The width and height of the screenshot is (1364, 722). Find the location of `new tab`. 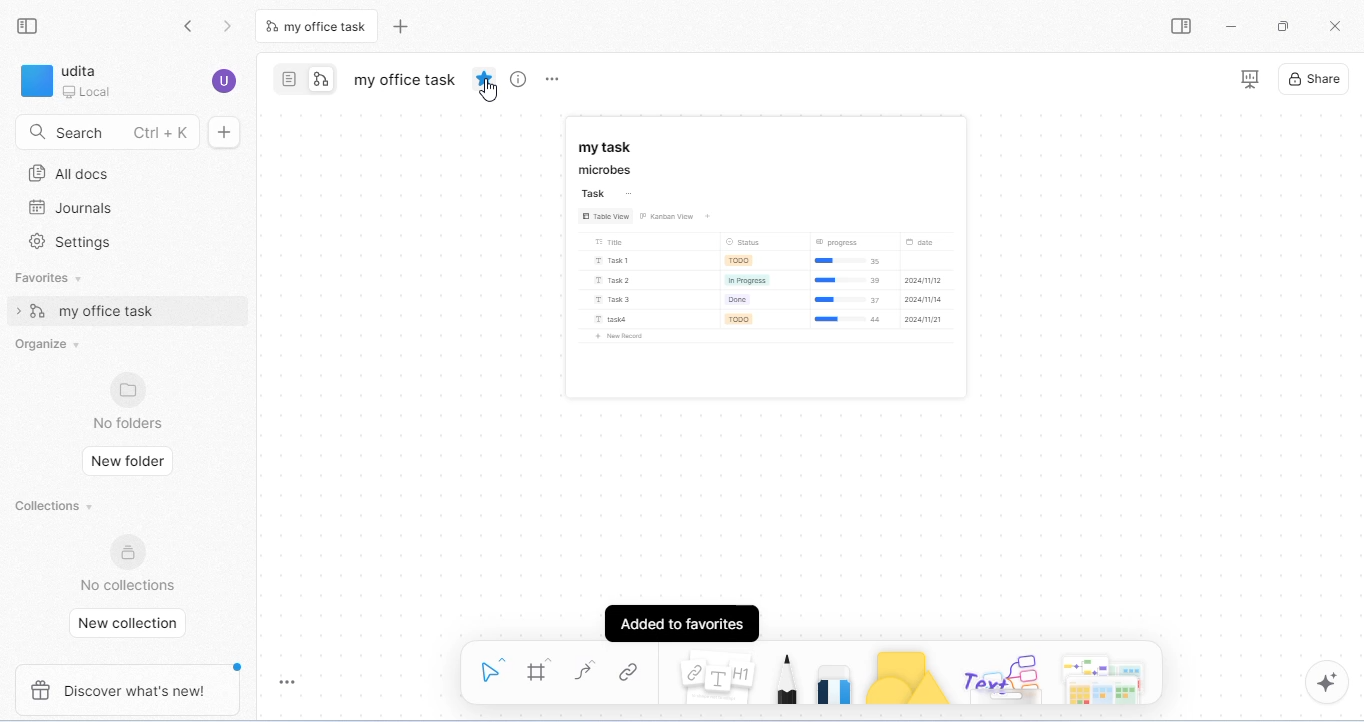

new tab is located at coordinates (401, 24).